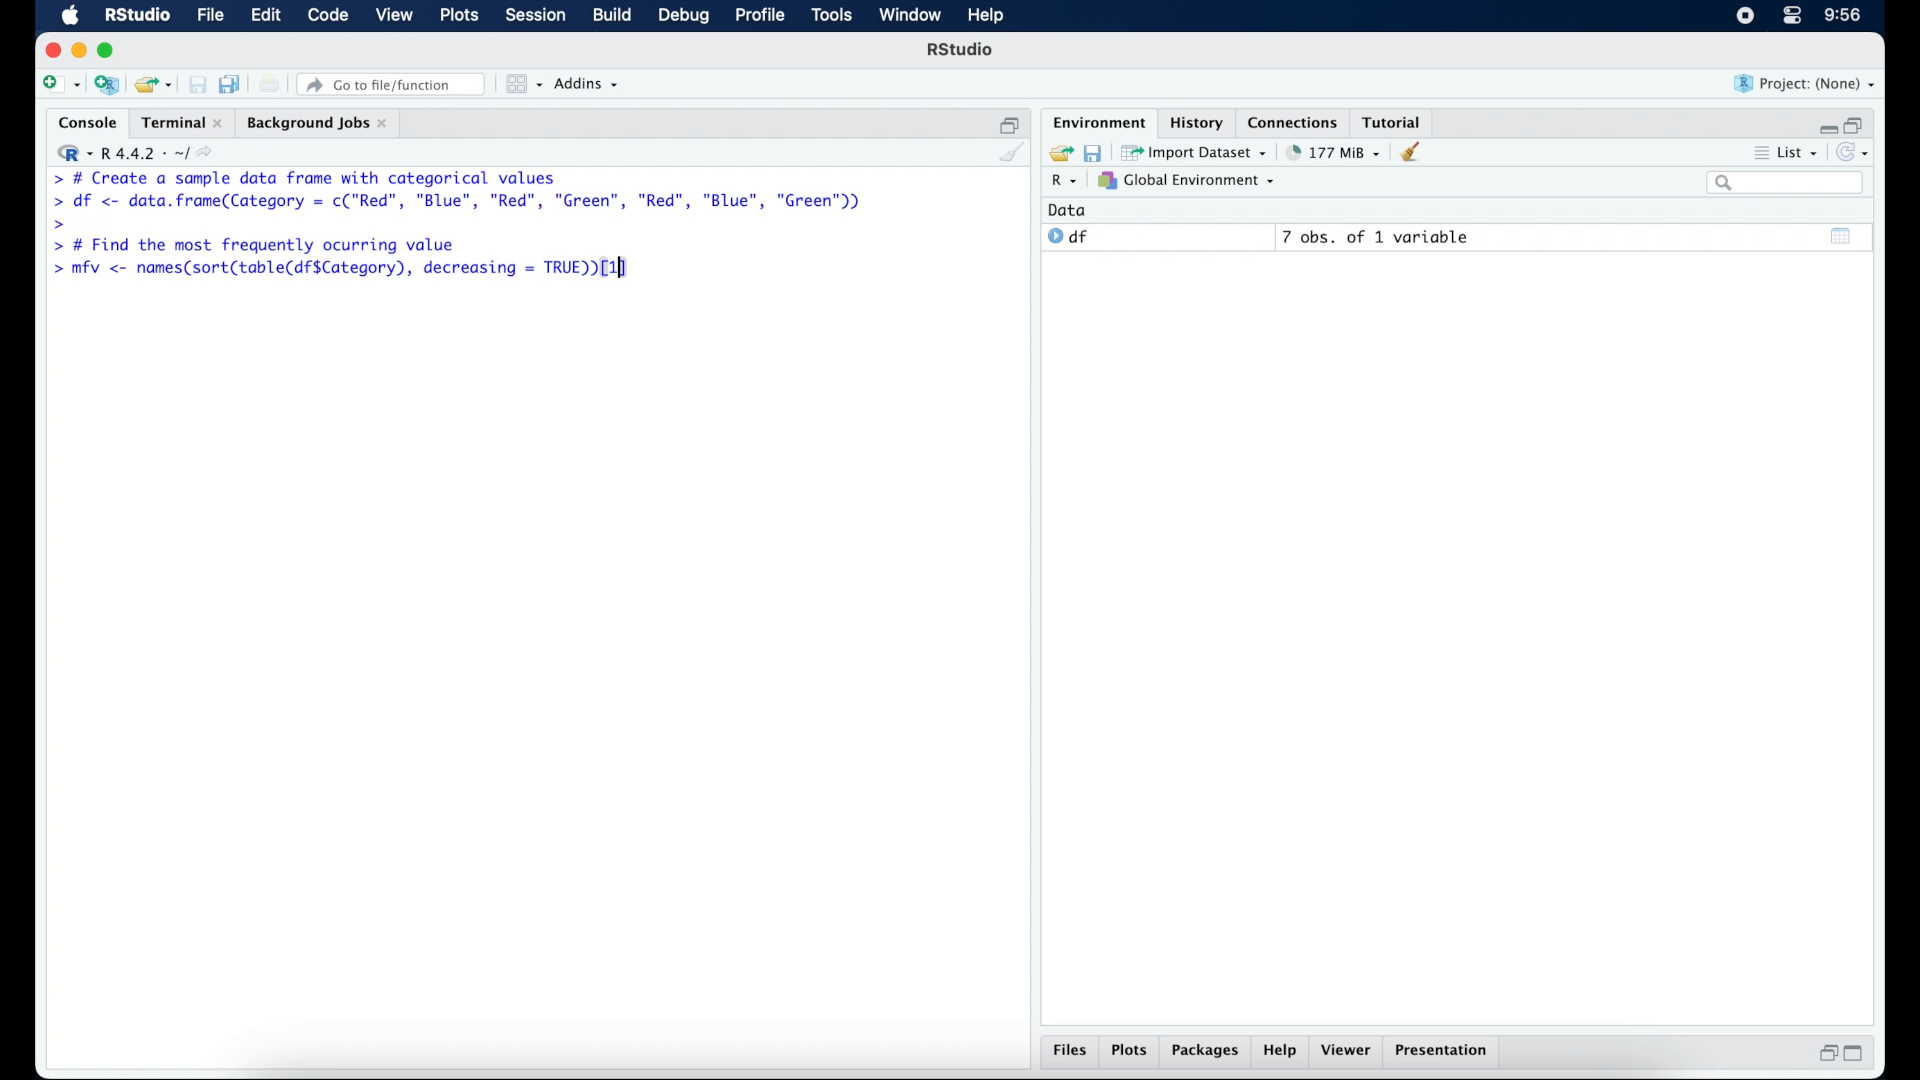 The image size is (1920, 1080). I want to click on packages, so click(1207, 1053).